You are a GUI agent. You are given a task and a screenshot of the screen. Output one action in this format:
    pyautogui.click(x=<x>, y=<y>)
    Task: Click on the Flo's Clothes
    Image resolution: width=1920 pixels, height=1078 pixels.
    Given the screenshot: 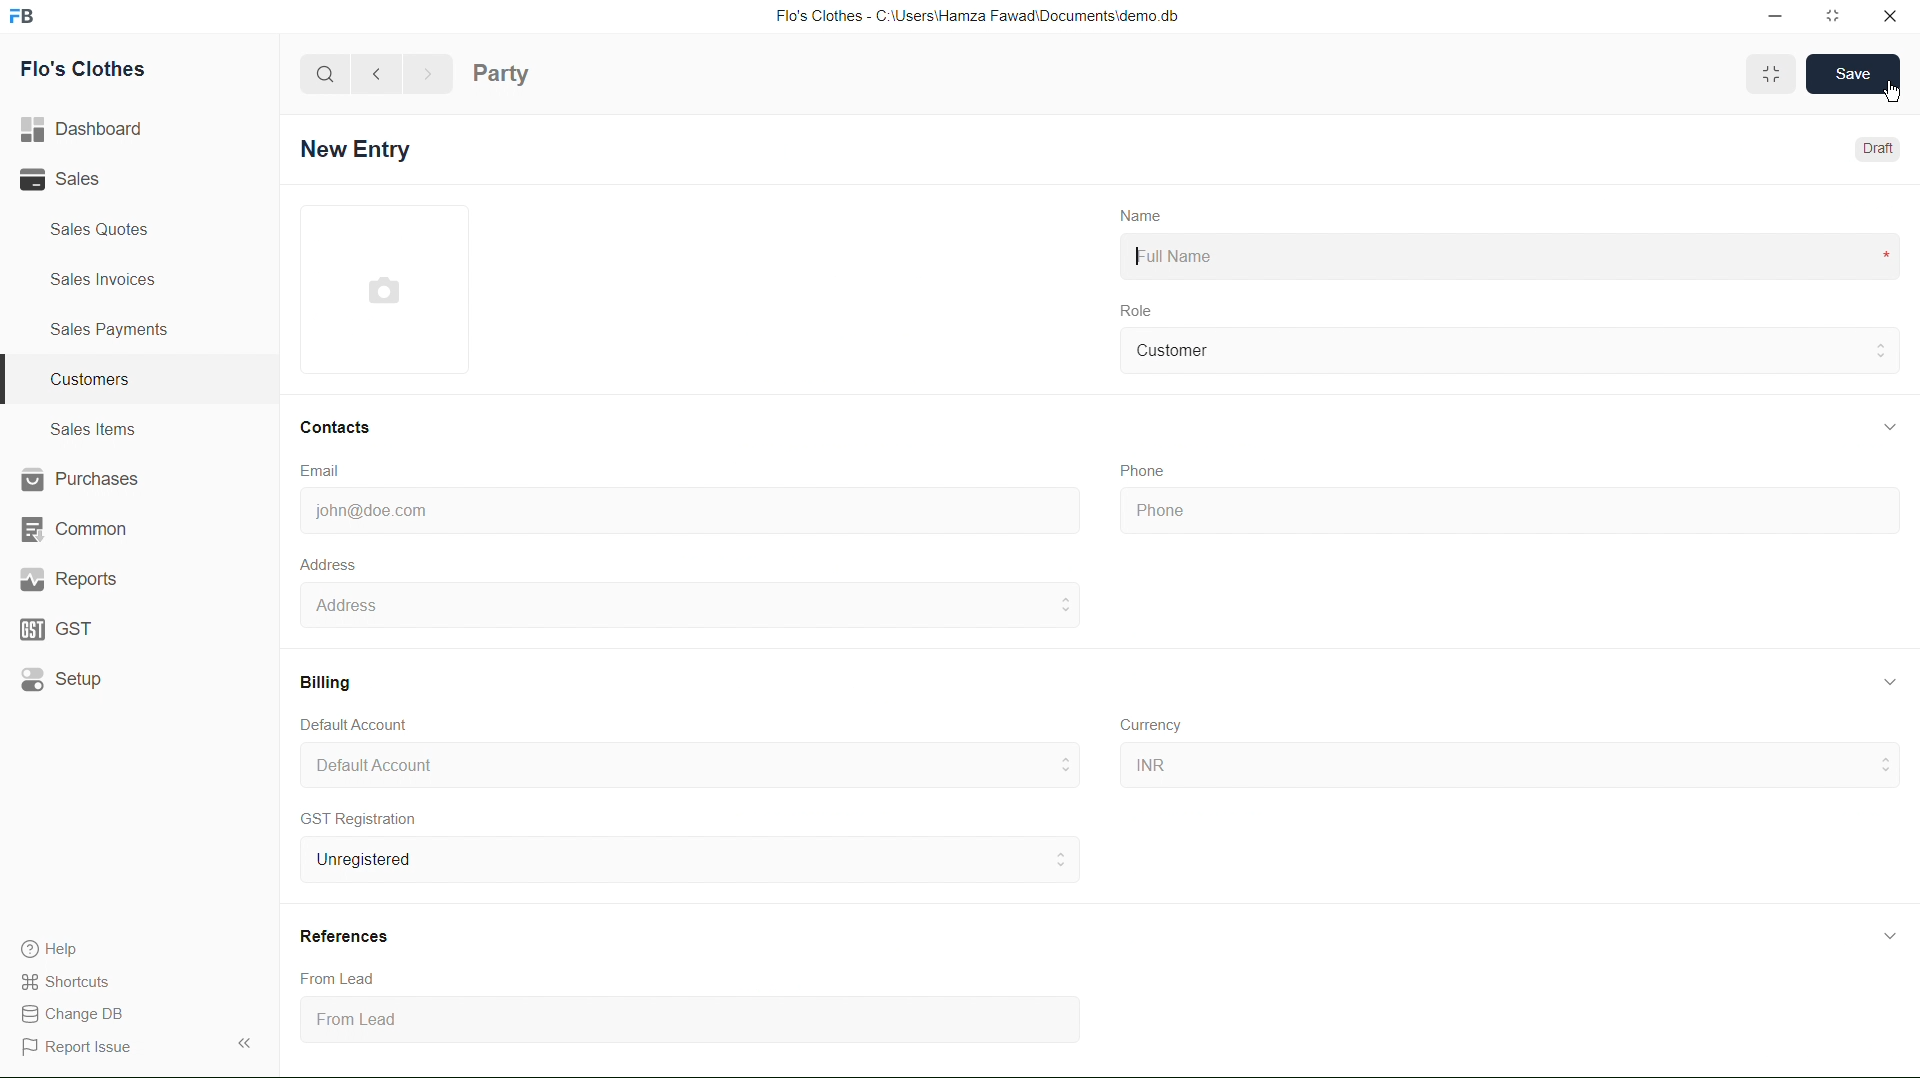 What is the action you would take?
    pyautogui.click(x=78, y=72)
    